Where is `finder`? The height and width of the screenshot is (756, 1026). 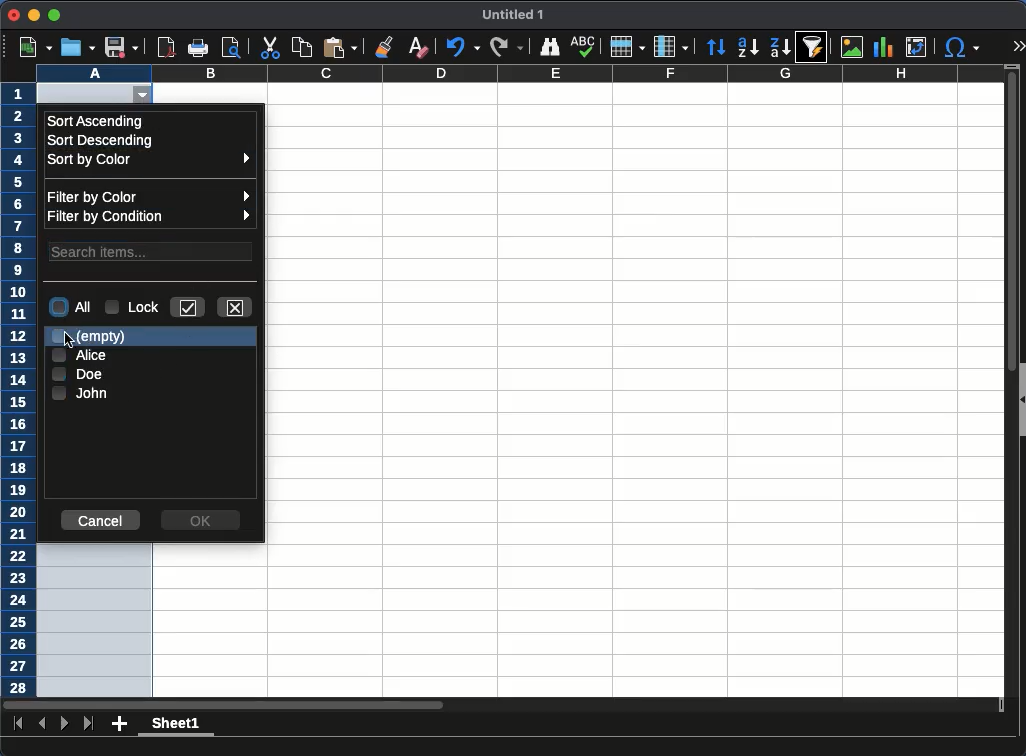
finder is located at coordinates (549, 48).